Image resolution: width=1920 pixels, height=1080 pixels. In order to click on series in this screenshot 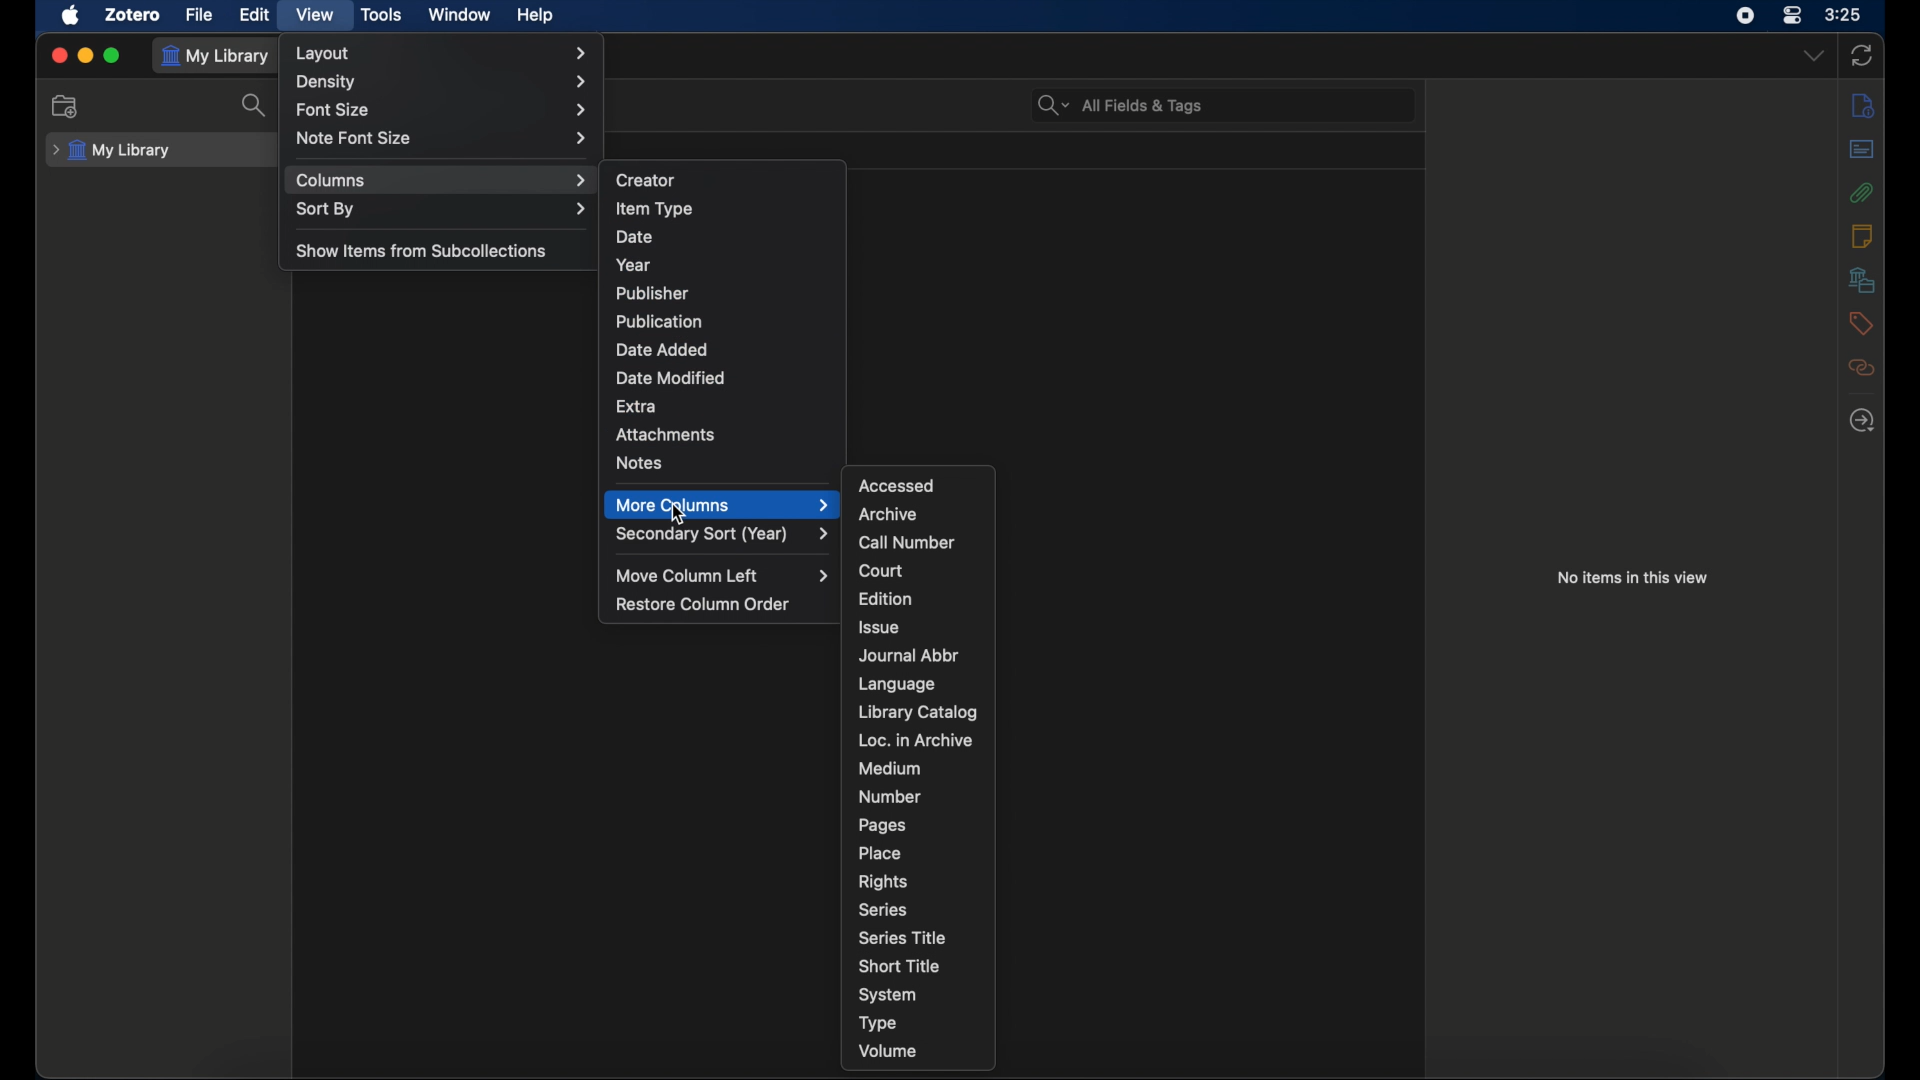, I will do `click(884, 908)`.